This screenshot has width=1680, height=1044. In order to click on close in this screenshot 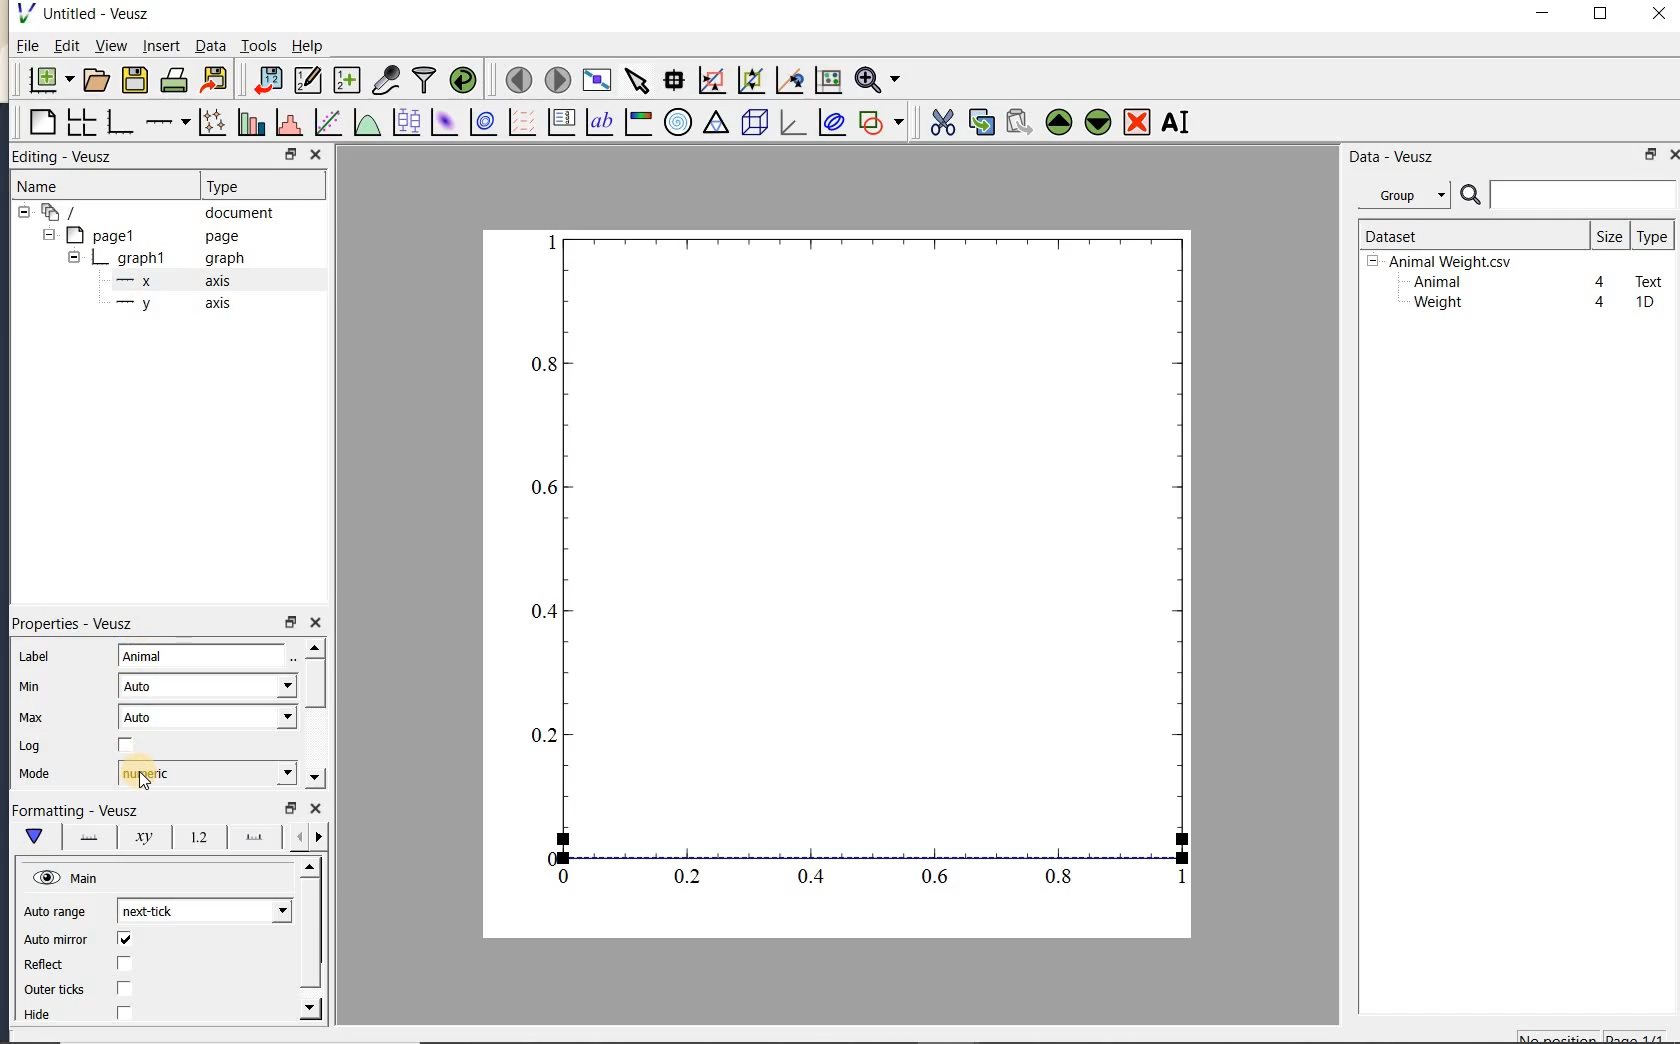, I will do `click(316, 809)`.